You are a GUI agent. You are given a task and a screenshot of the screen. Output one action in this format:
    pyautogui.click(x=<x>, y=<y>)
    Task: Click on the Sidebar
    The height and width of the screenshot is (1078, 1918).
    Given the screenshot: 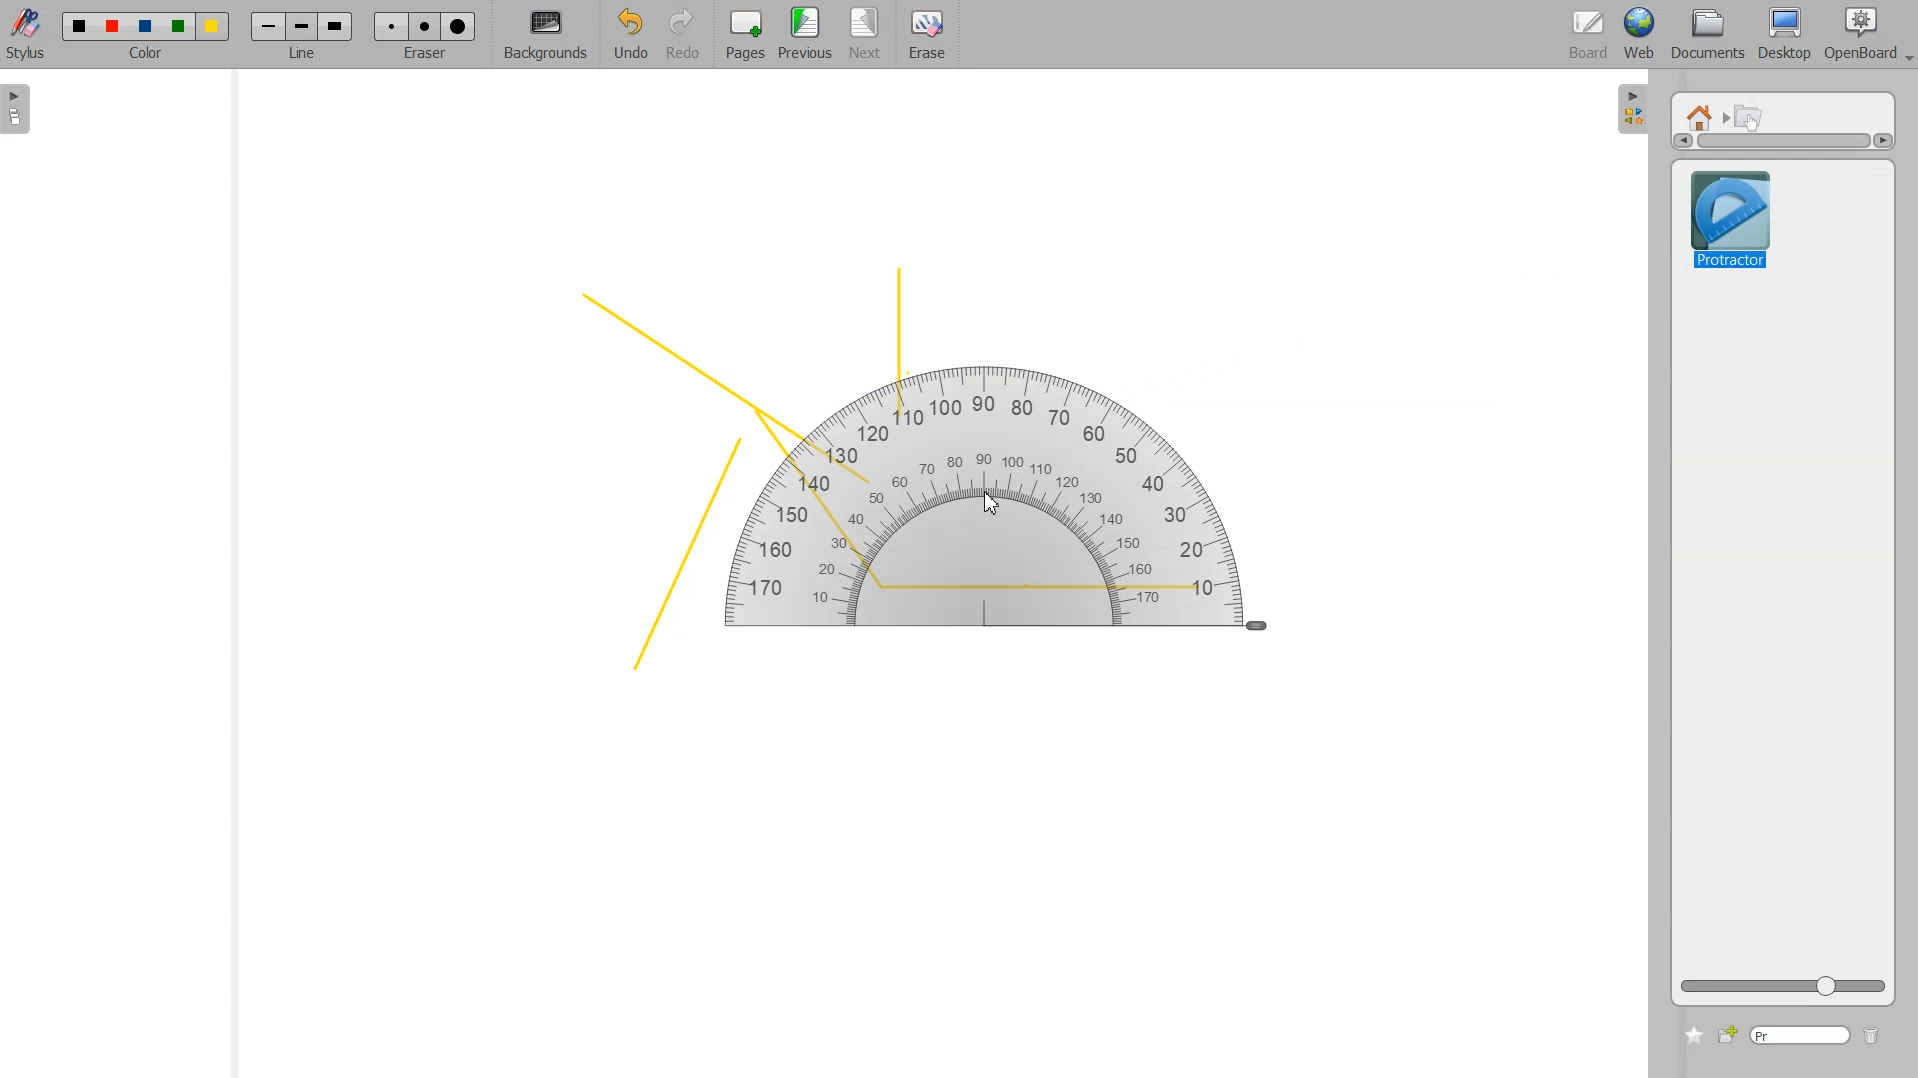 What is the action you would take?
    pyautogui.click(x=23, y=109)
    